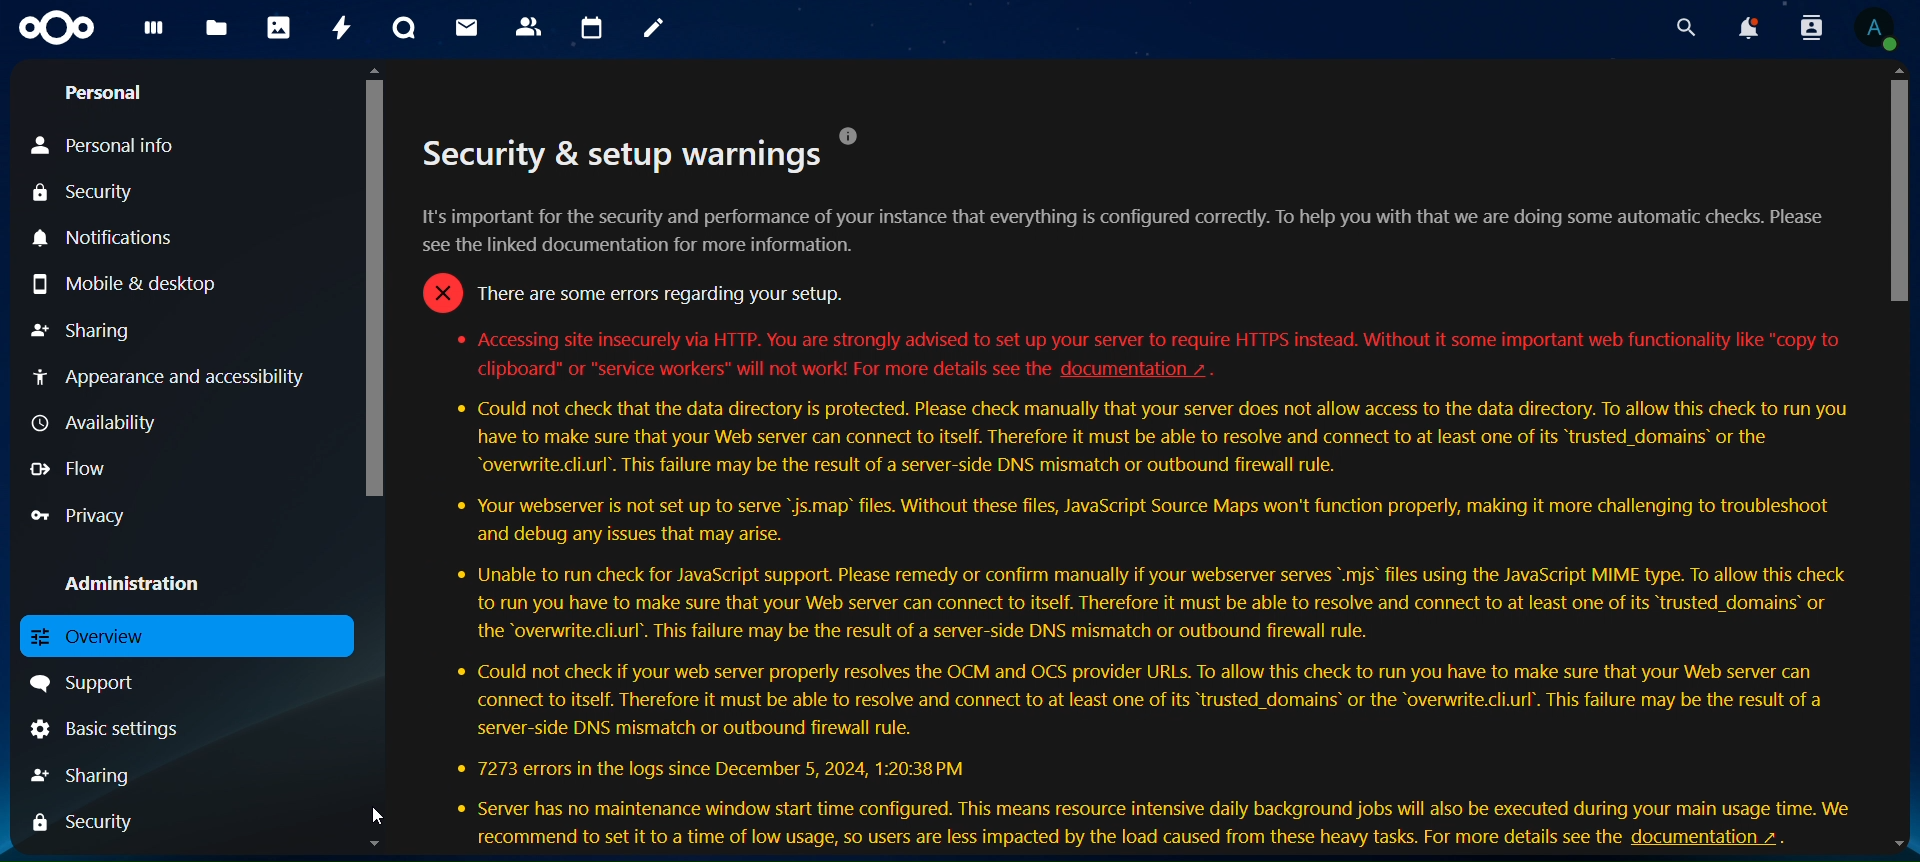  Describe the element at coordinates (111, 93) in the screenshot. I see `personal` at that location.